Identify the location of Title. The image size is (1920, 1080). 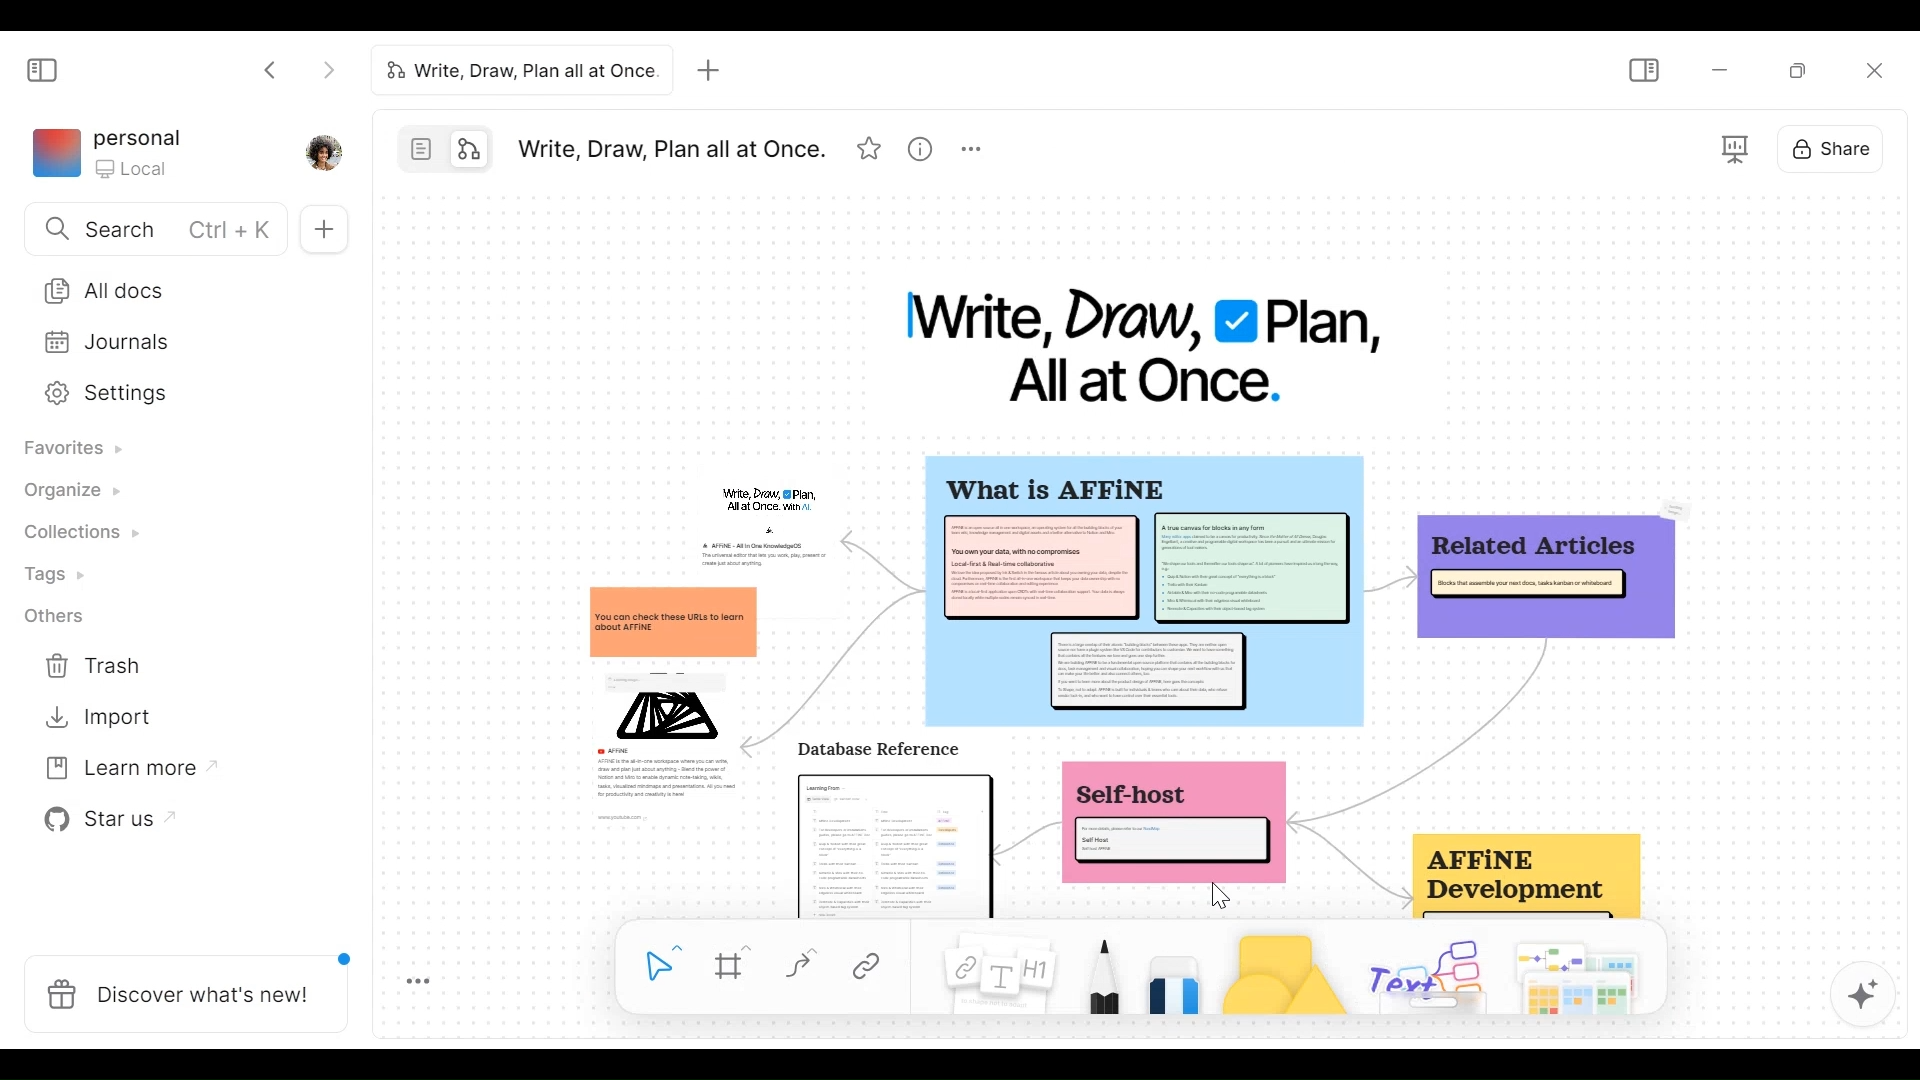
(517, 69).